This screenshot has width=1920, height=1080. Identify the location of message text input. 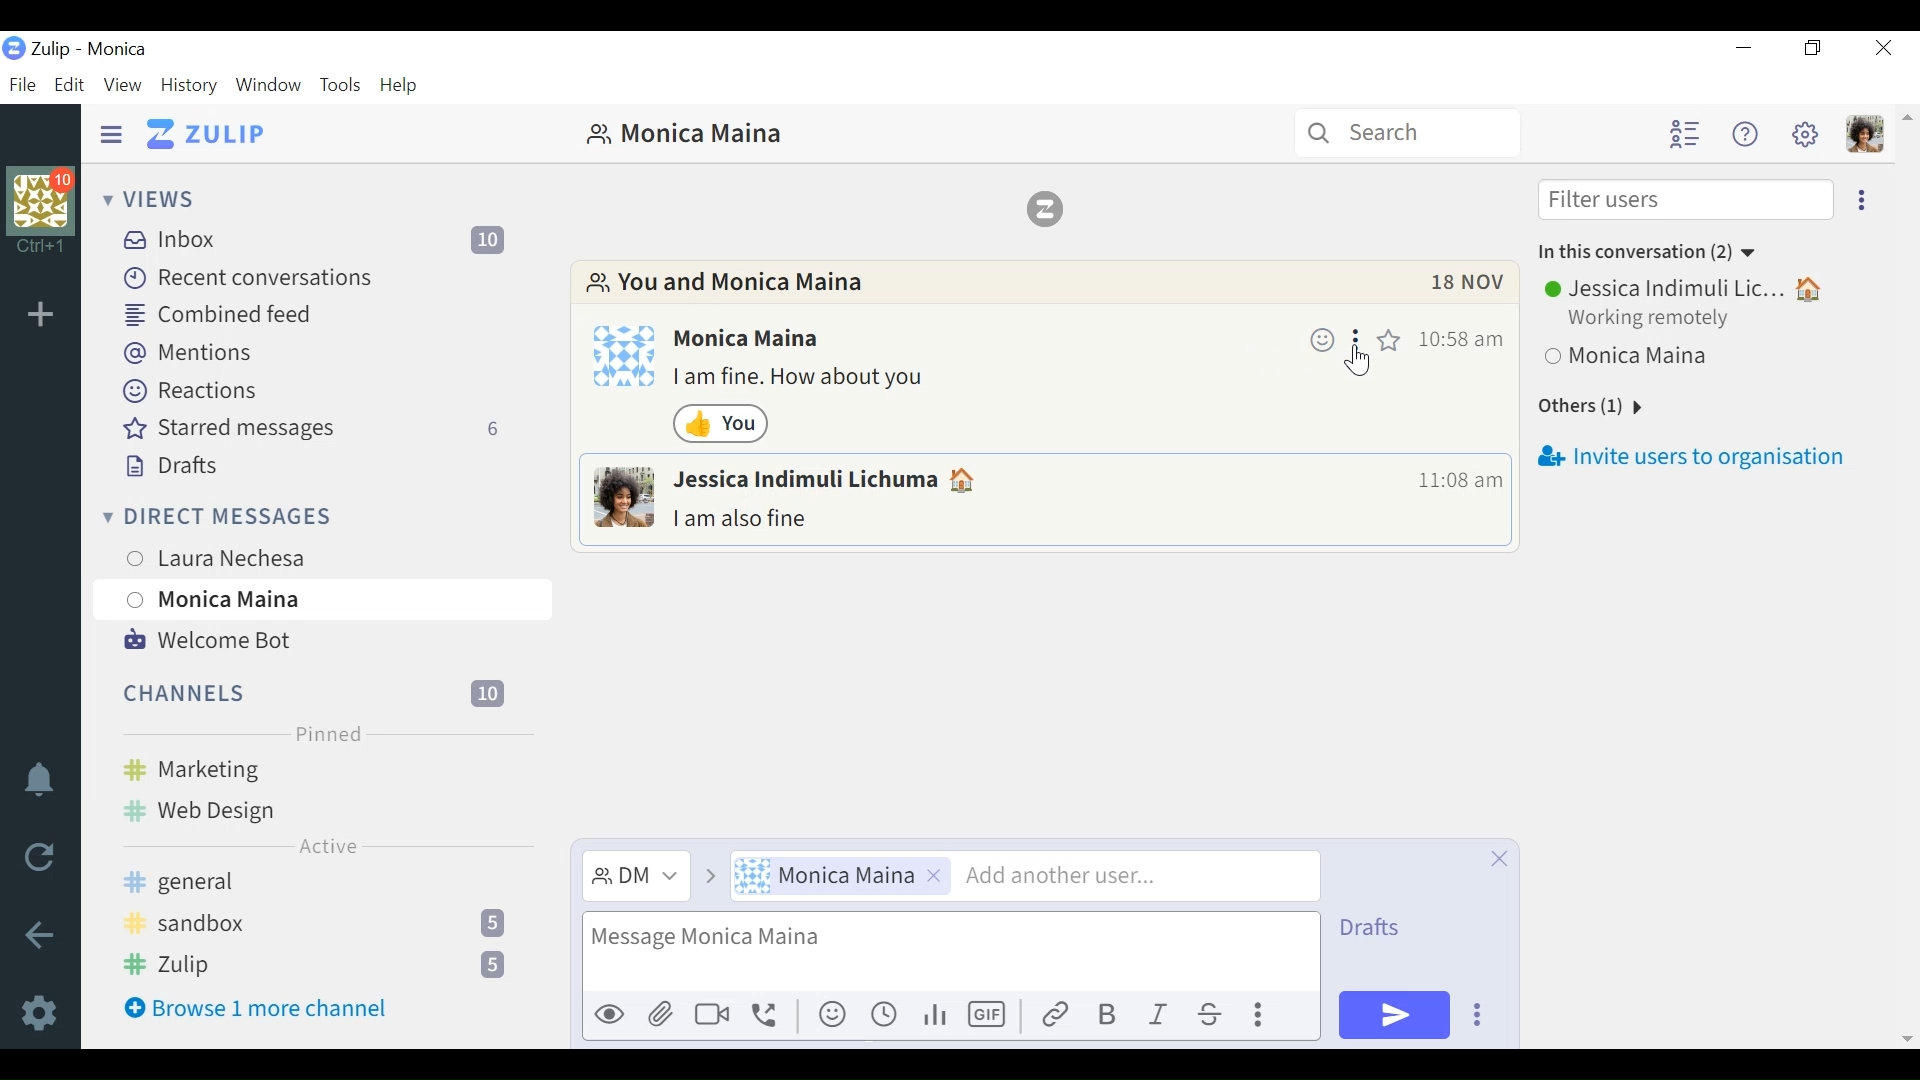
(946, 954).